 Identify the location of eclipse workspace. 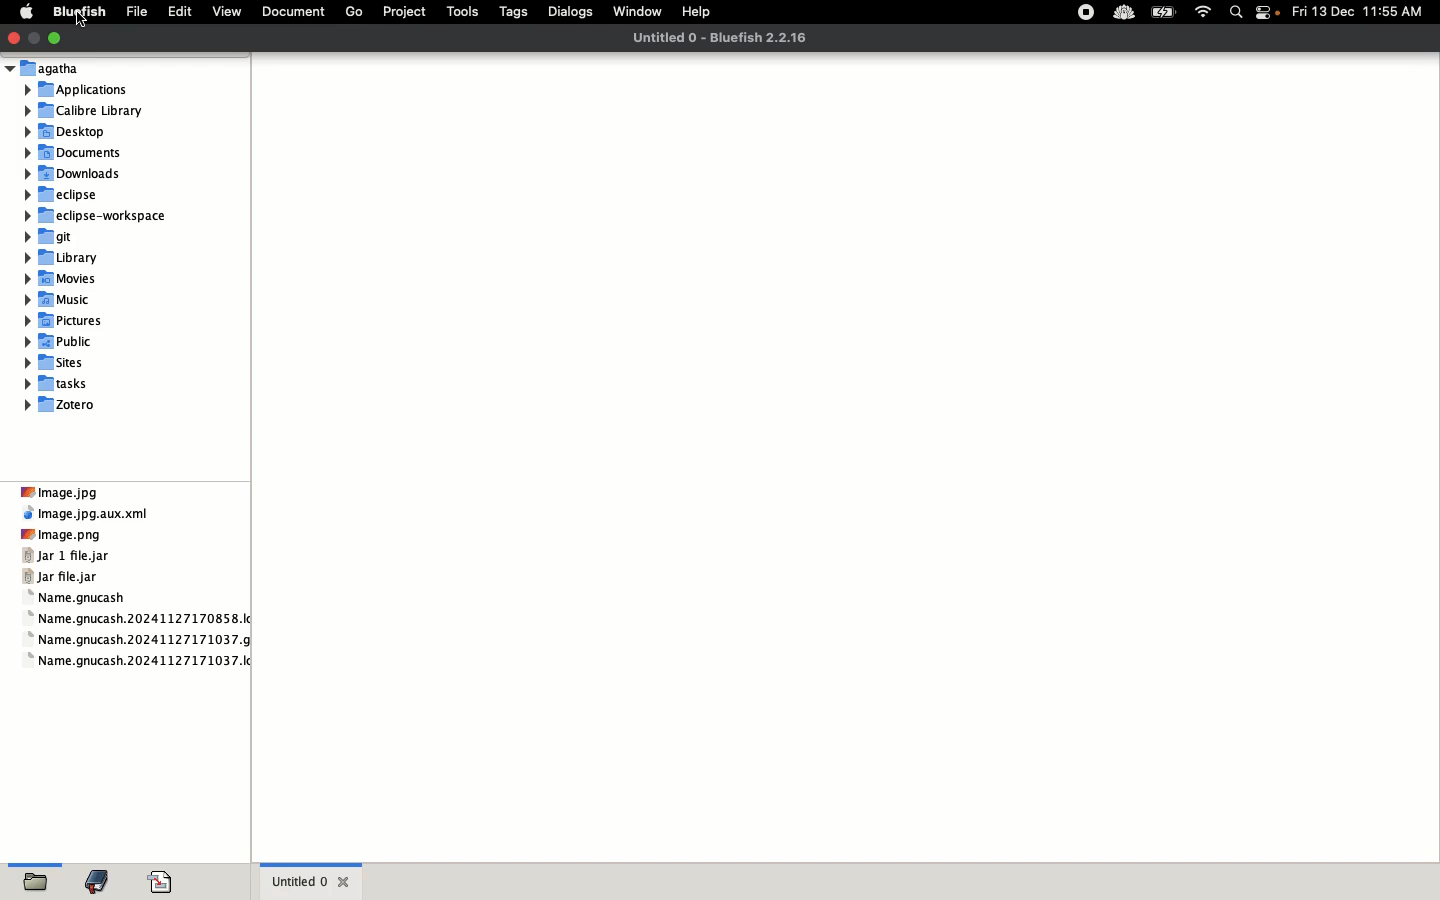
(98, 216).